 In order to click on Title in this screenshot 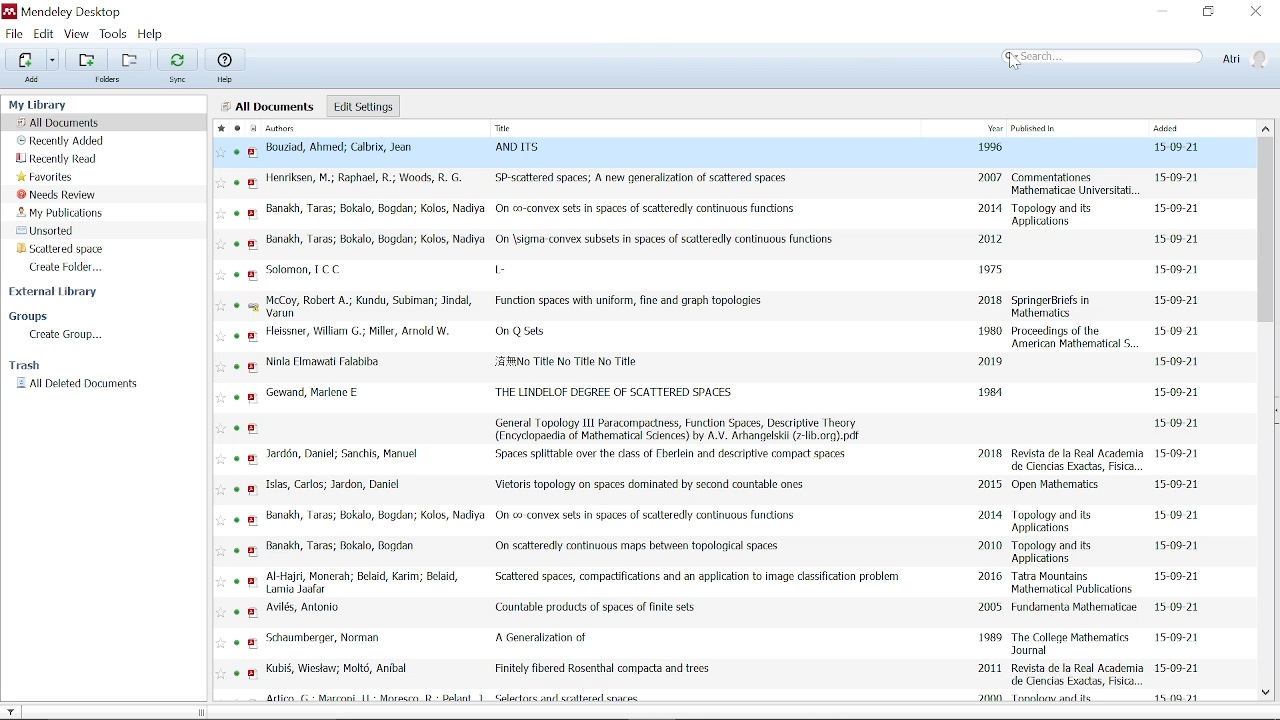, I will do `click(549, 128)`.